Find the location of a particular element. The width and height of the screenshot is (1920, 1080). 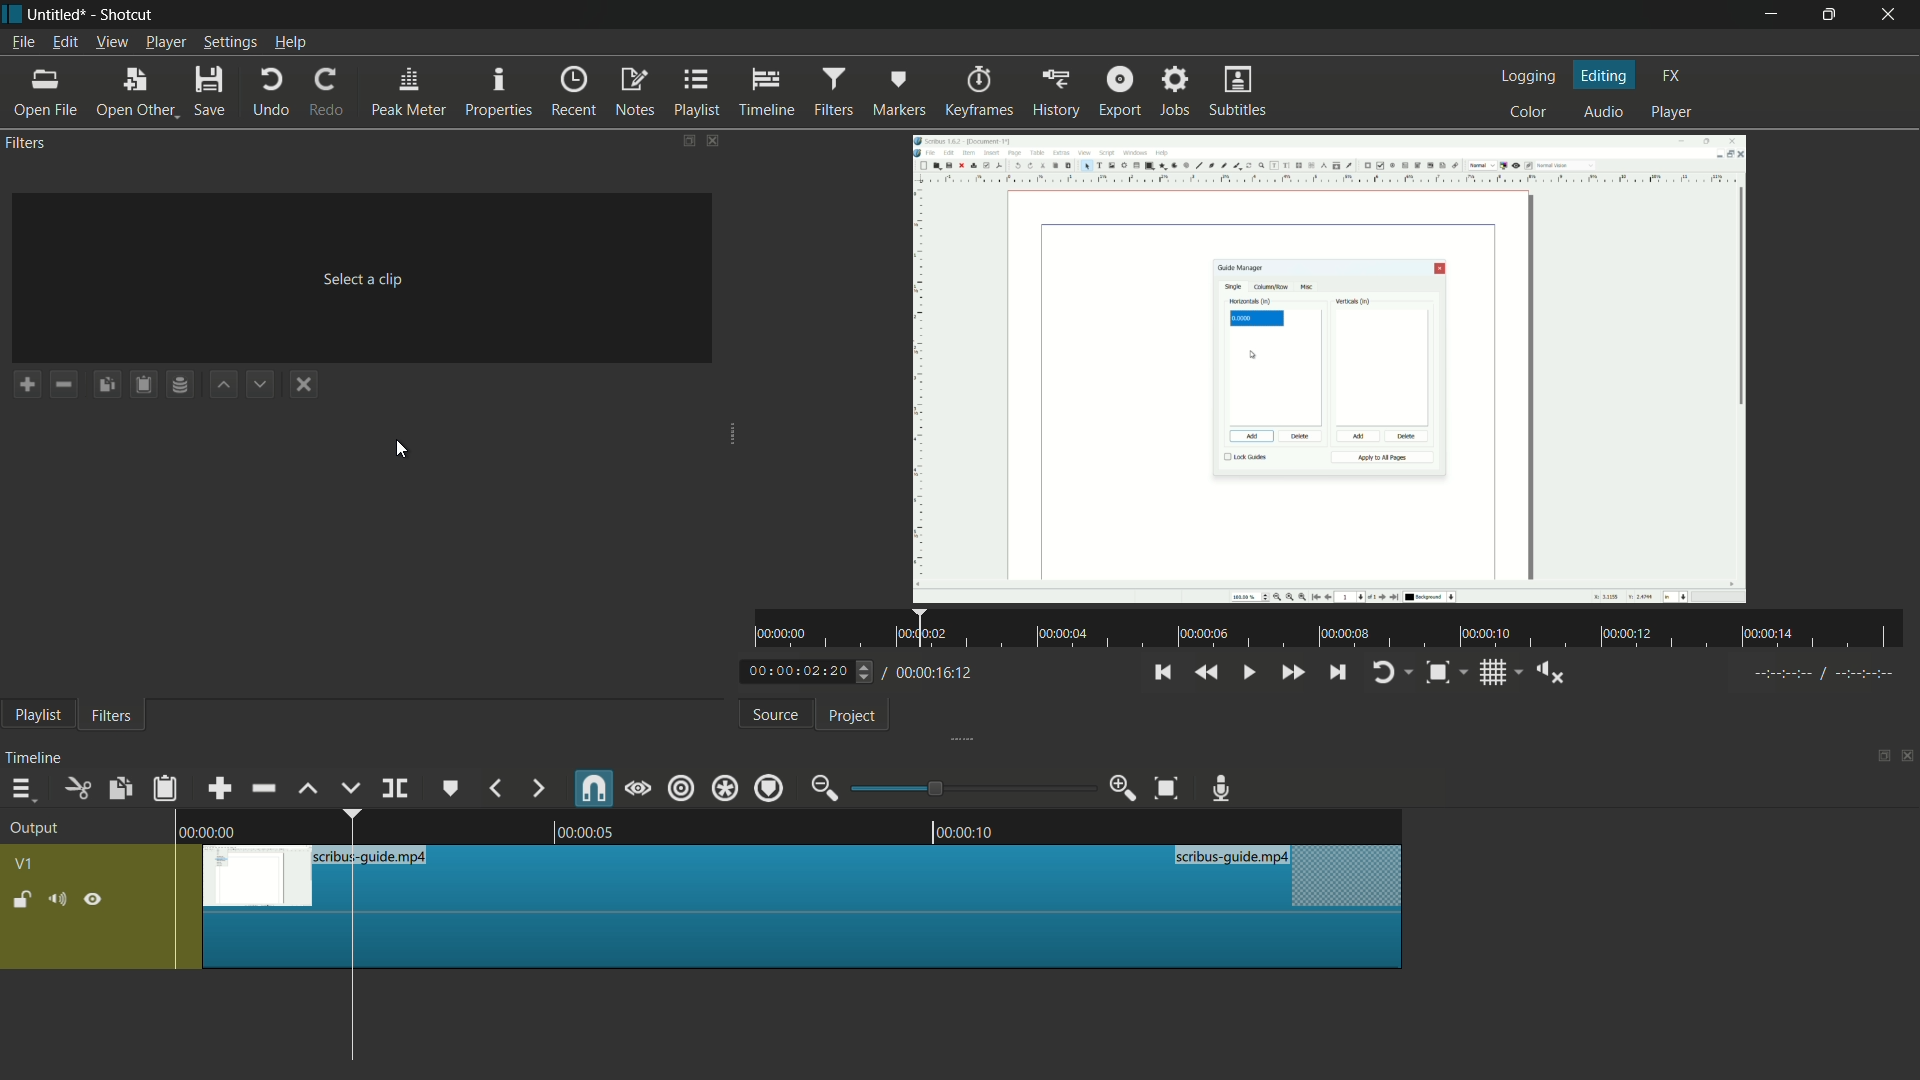

append is located at coordinates (219, 788).